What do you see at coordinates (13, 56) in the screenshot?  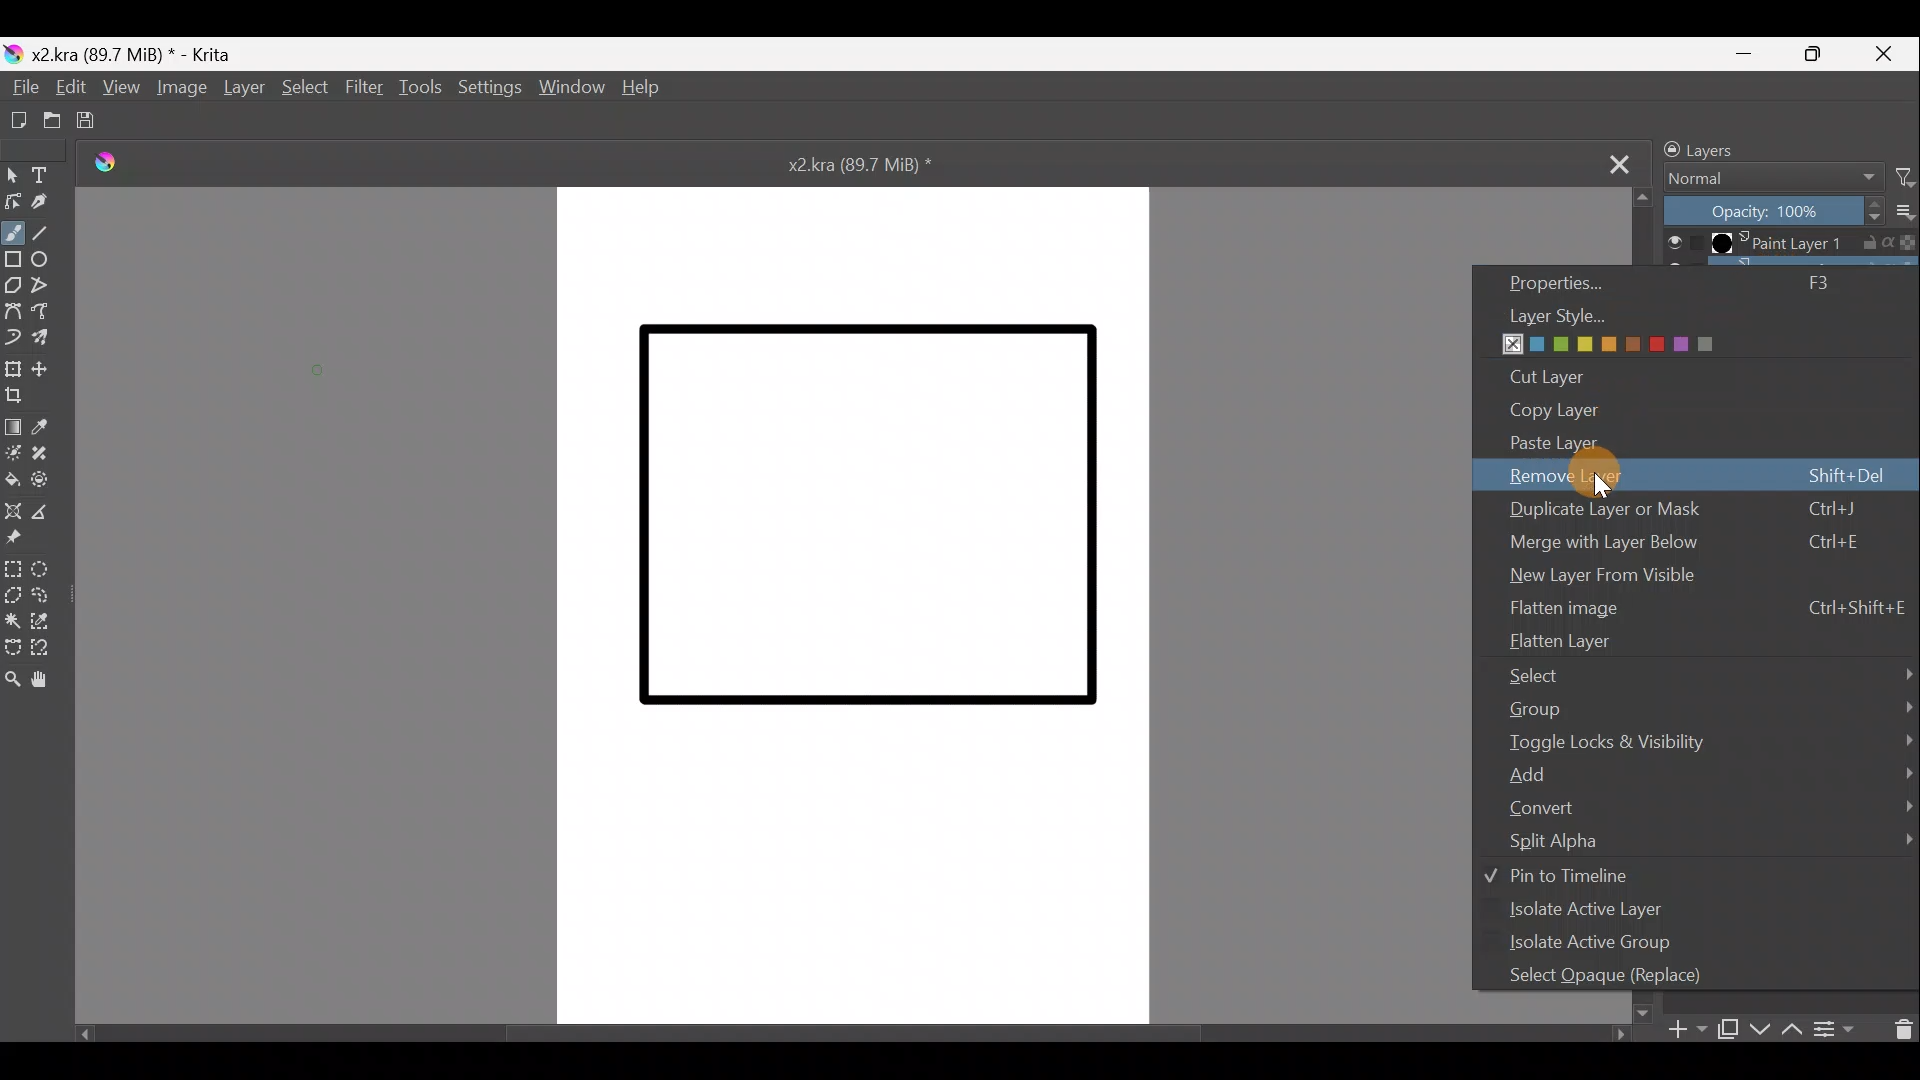 I see `Krita logo` at bounding box center [13, 56].